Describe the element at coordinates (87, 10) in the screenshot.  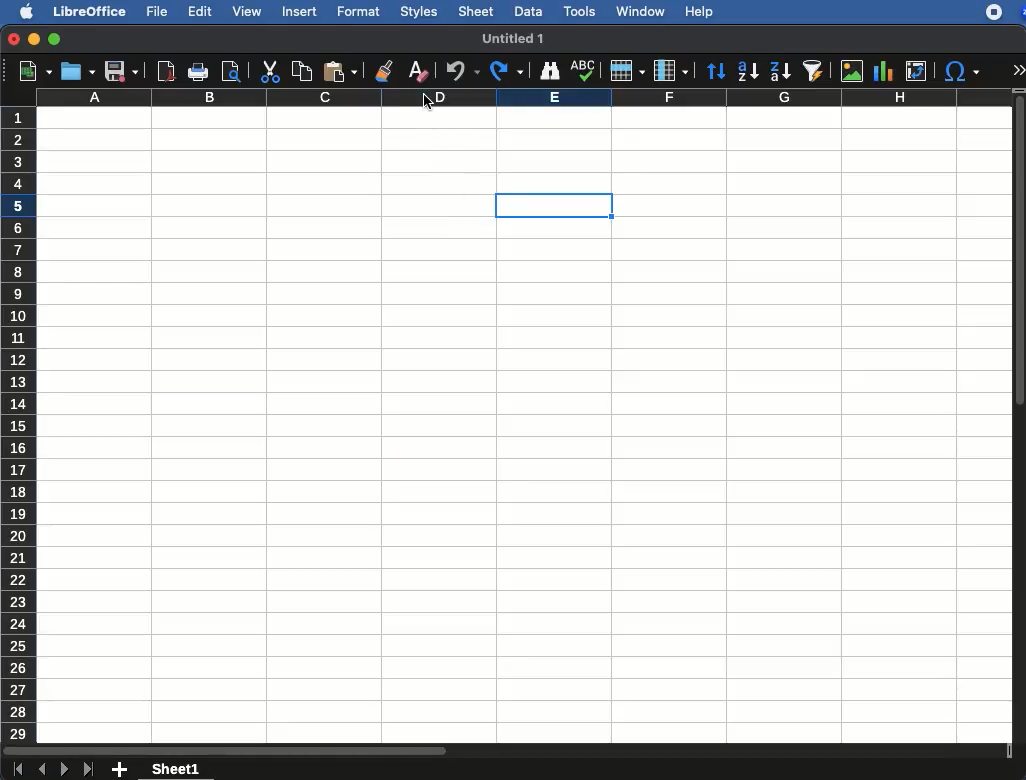
I see `libreoffice` at that location.